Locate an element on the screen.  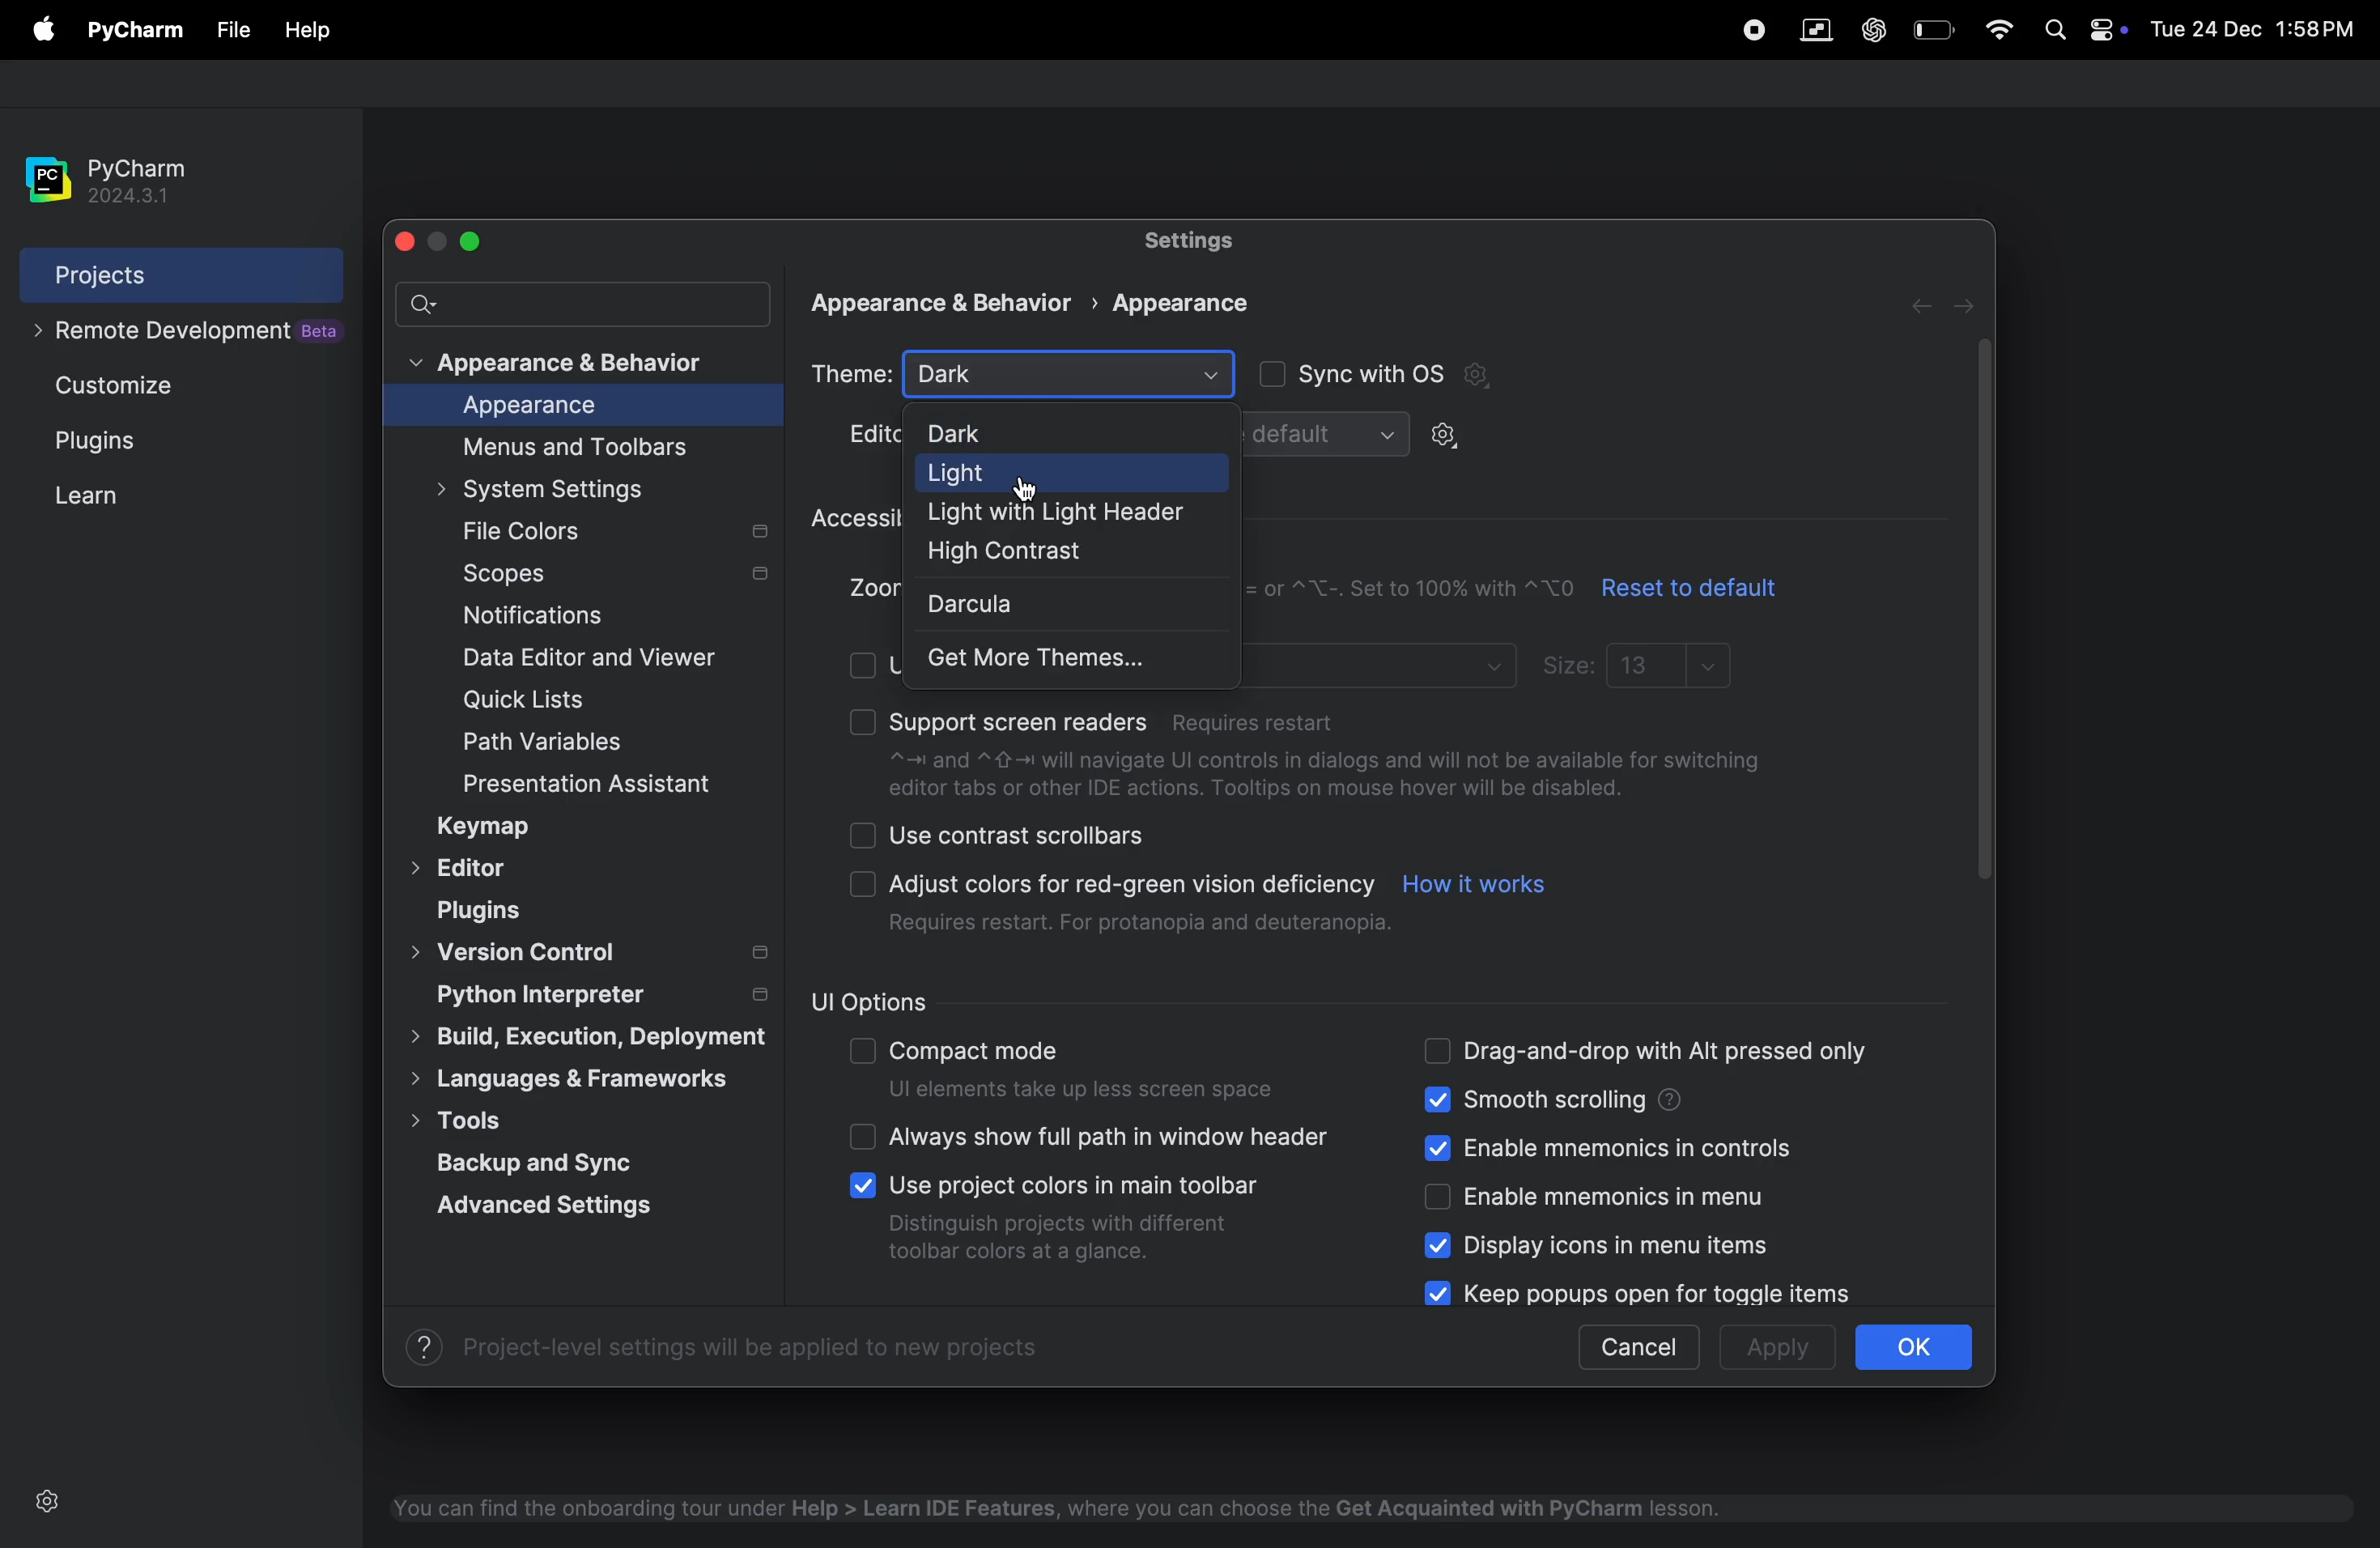
Appearance & Behavior is located at coordinates (948, 302).